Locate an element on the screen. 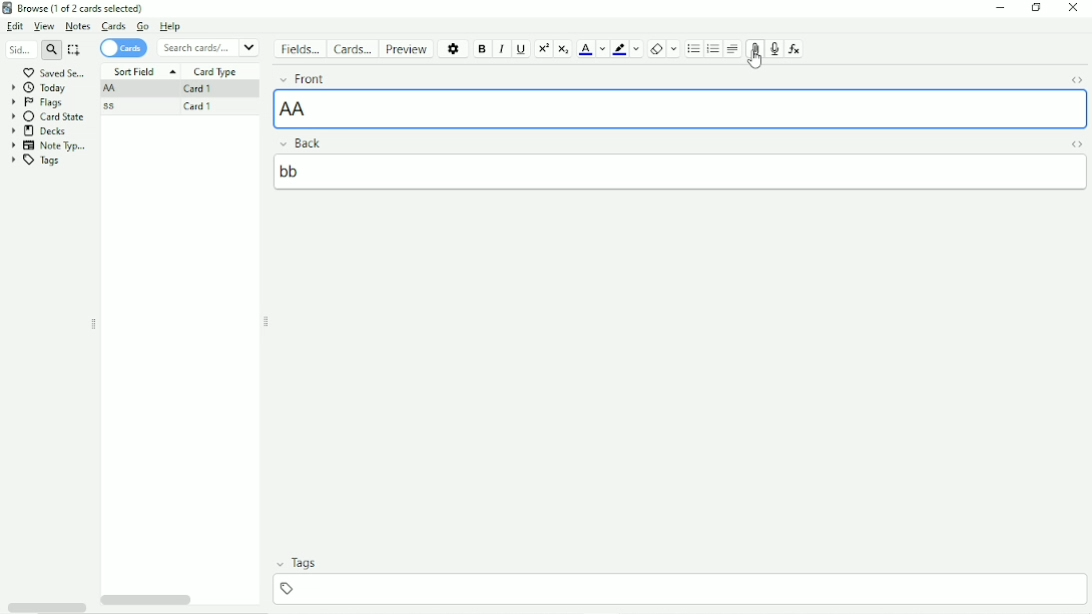 The image size is (1092, 614). Decks is located at coordinates (40, 131).